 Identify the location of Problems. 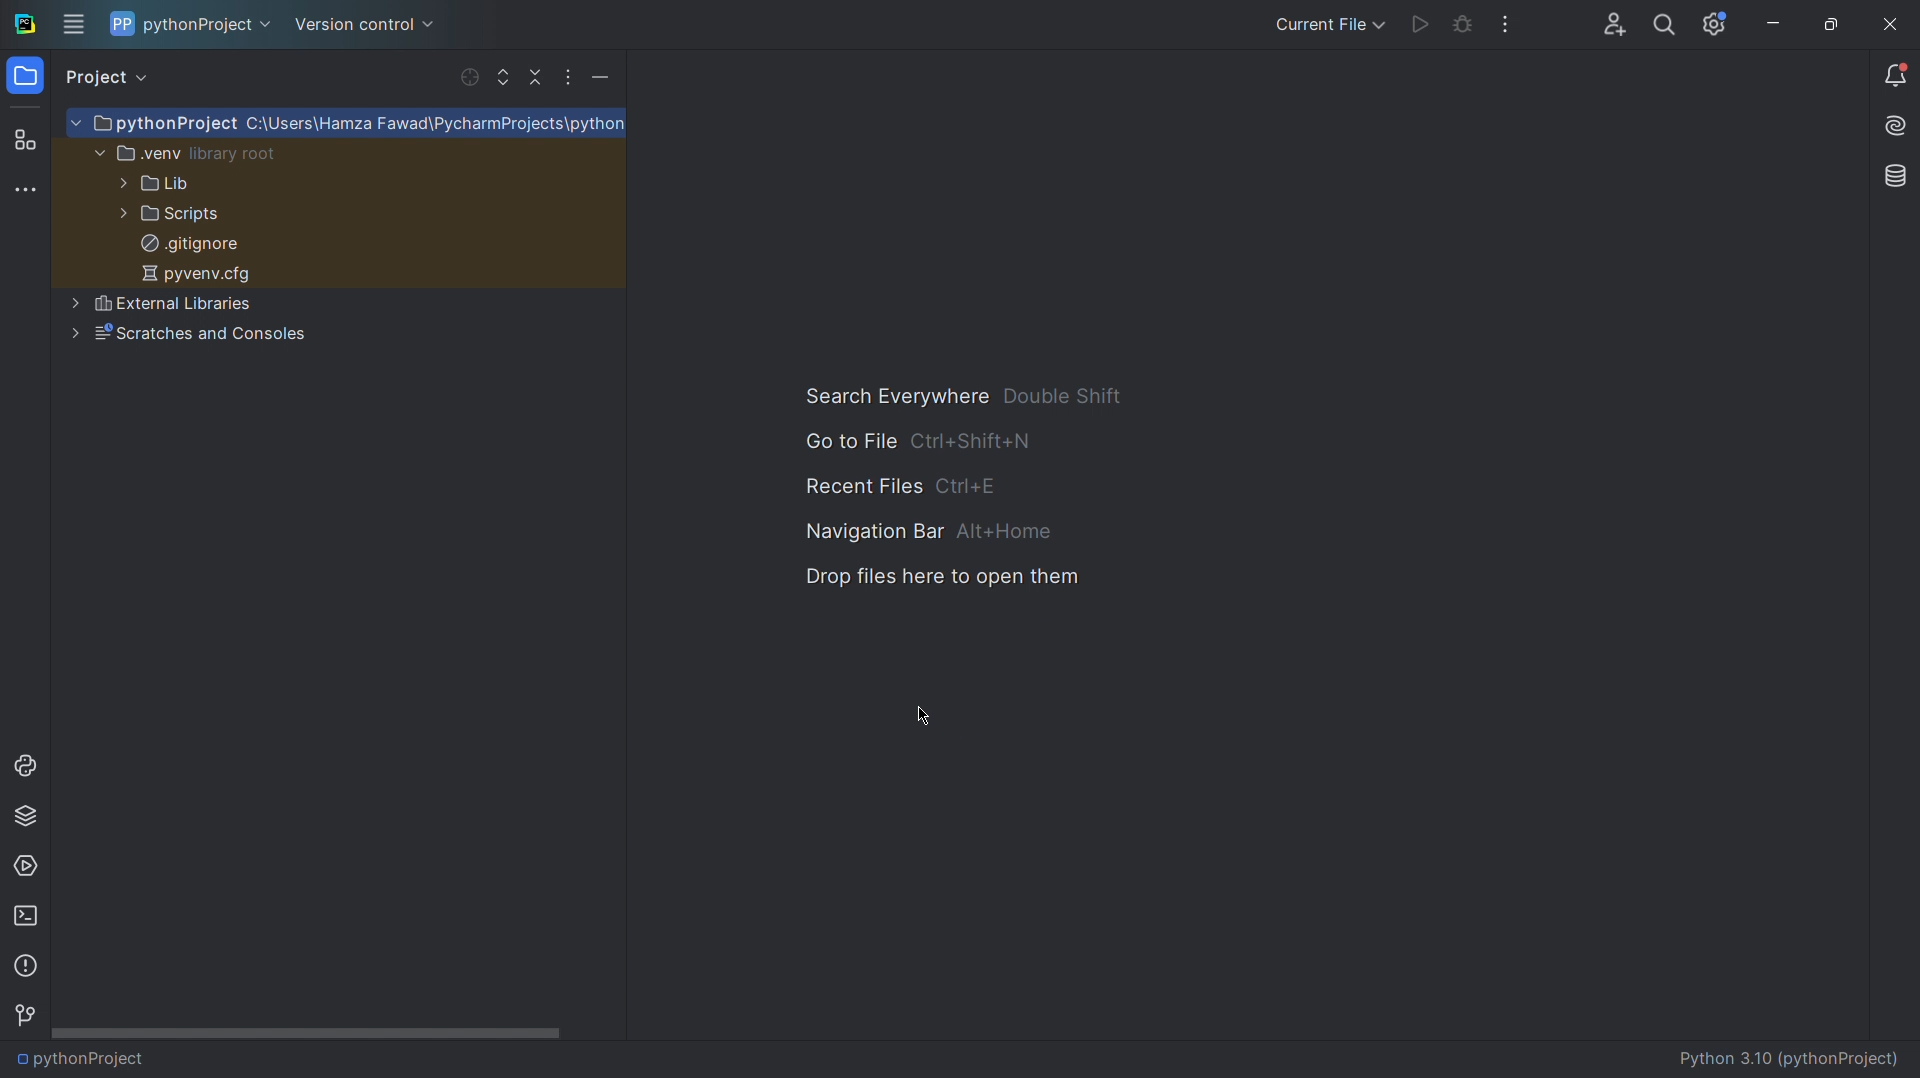
(29, 966).